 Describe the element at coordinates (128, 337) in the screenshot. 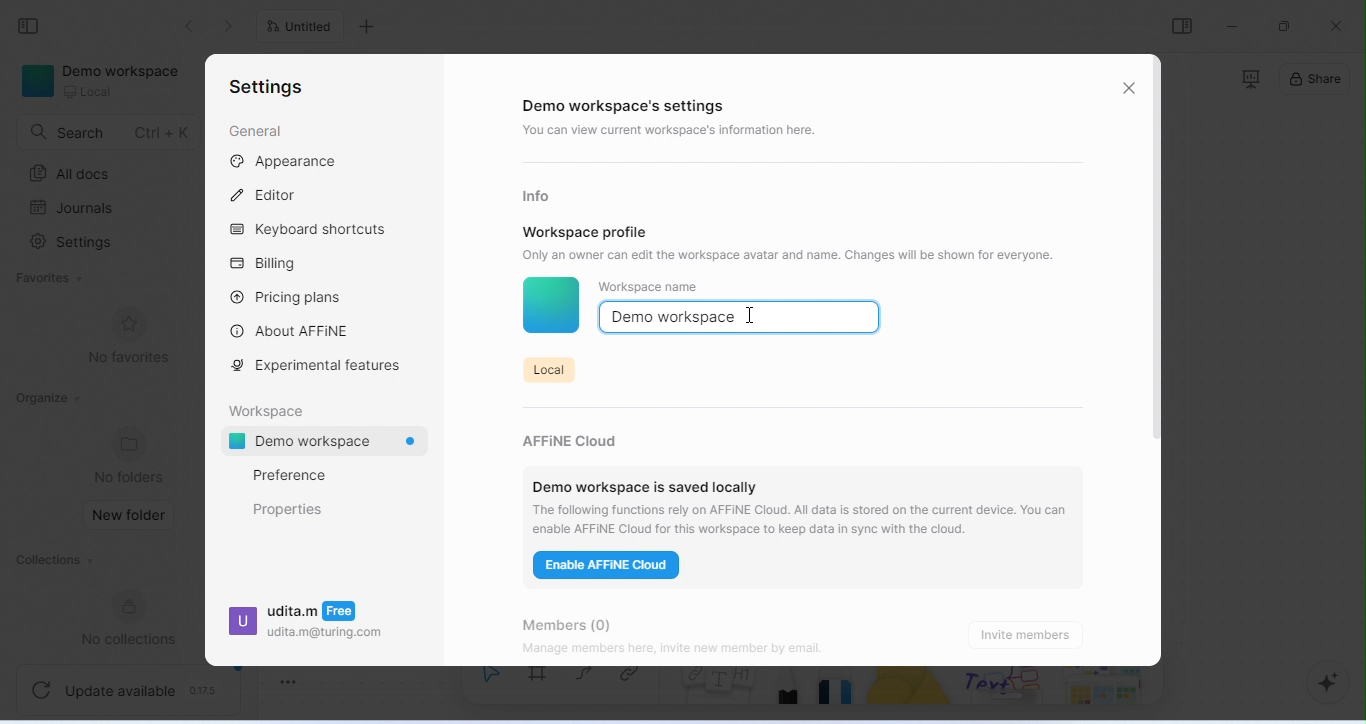

I see `no favorites` at that location.